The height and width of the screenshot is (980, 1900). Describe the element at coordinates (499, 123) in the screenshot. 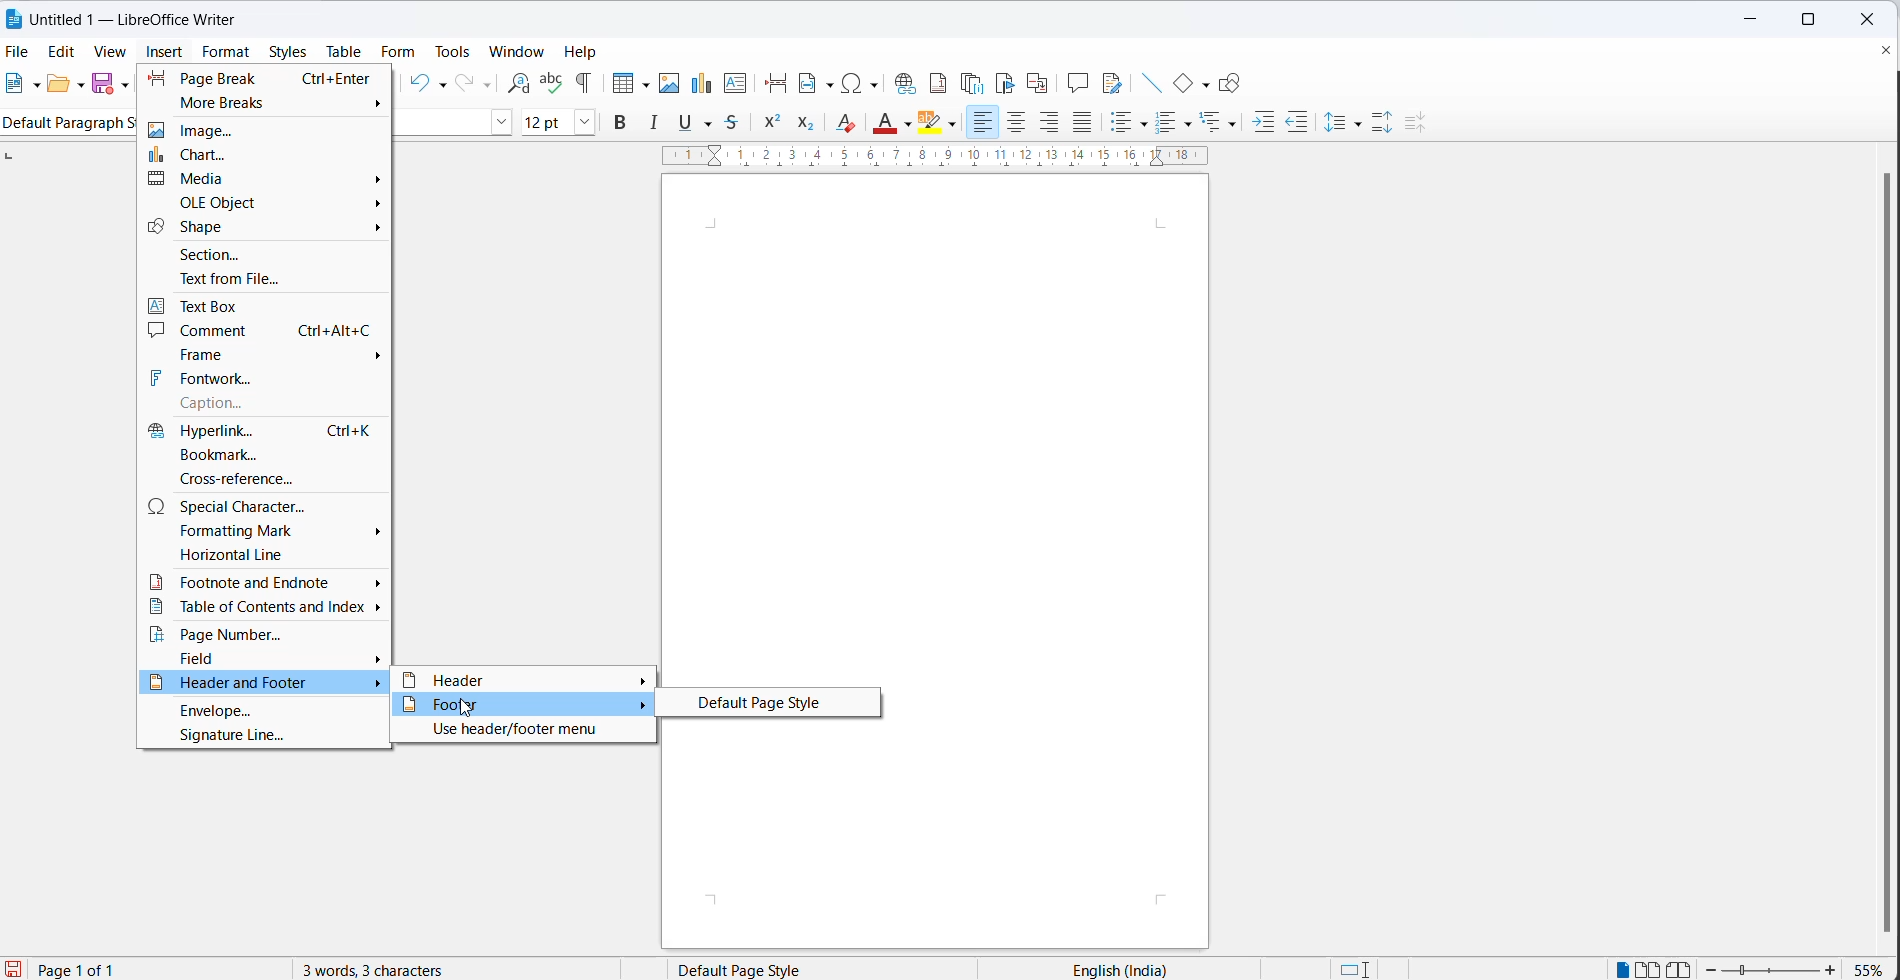

I see `font name options` at that location.